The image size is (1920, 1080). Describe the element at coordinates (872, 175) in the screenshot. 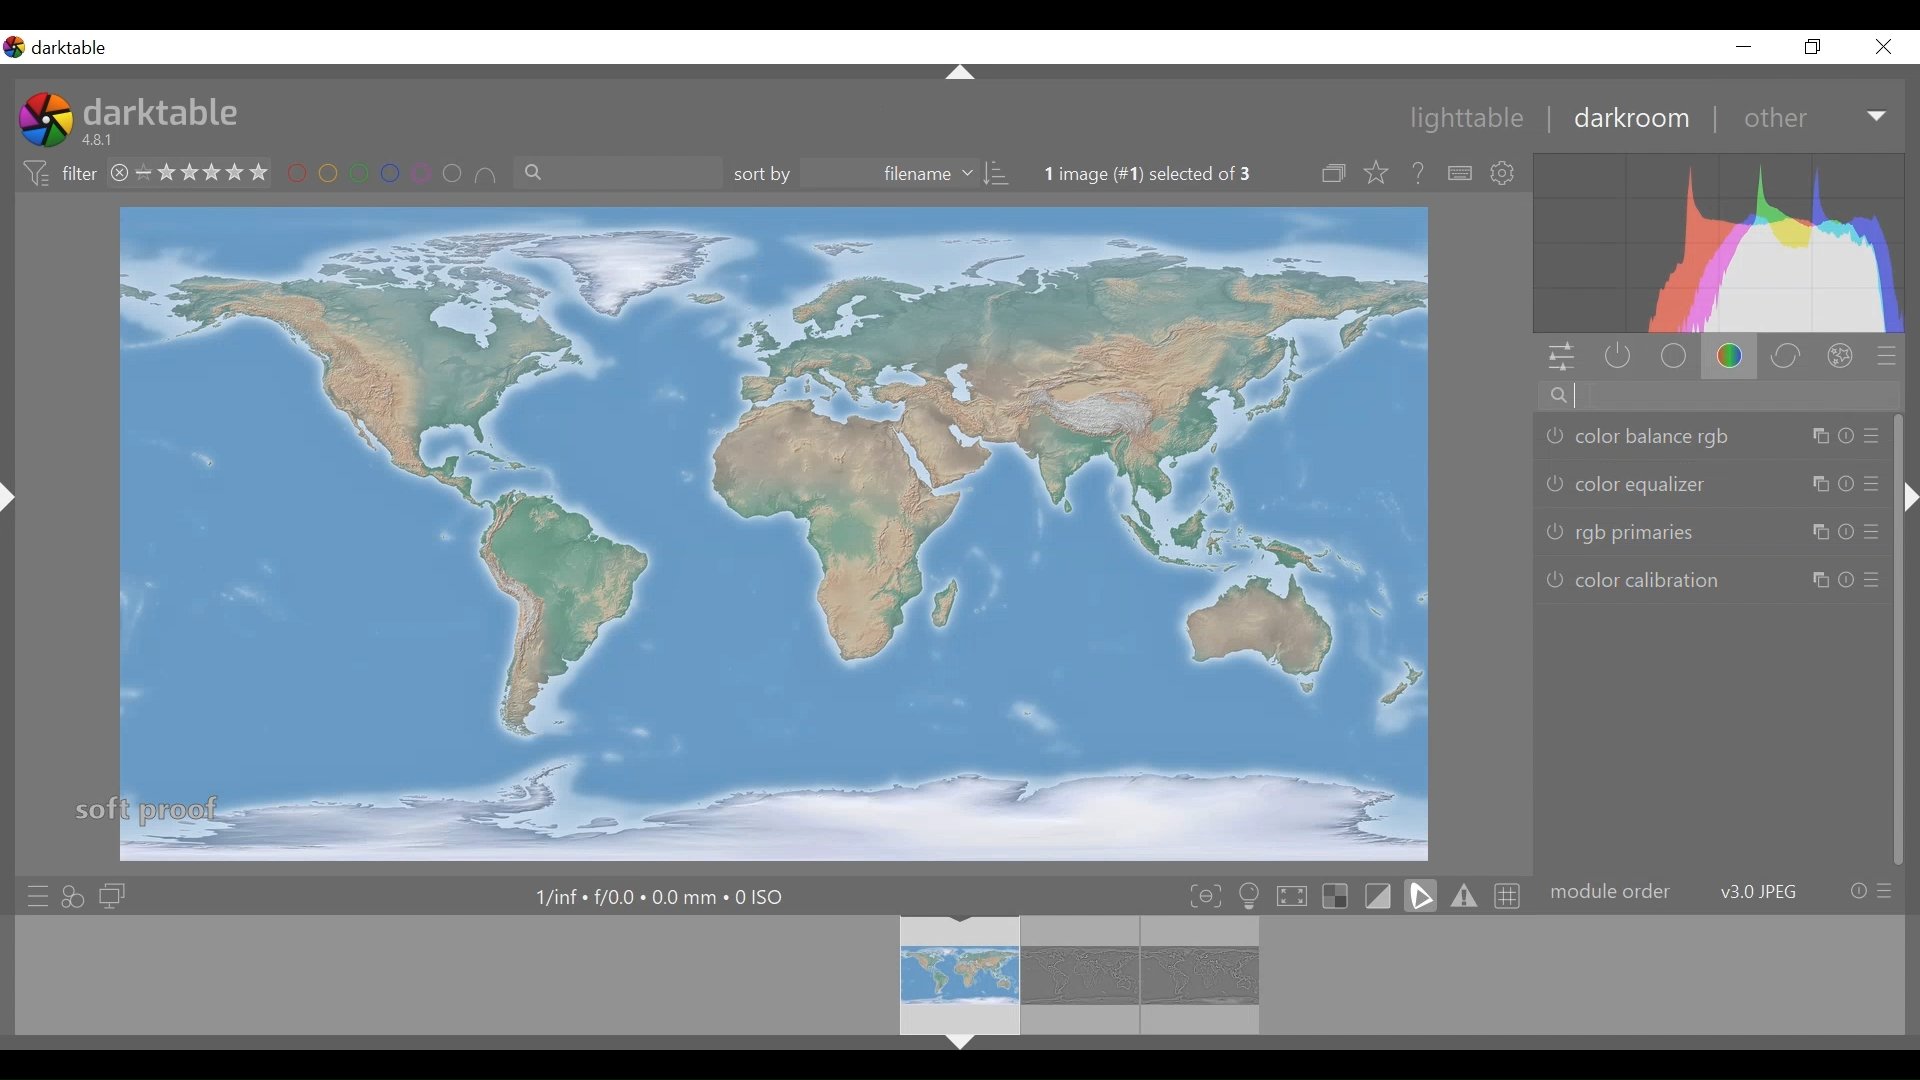

I see `sort by` at that location.